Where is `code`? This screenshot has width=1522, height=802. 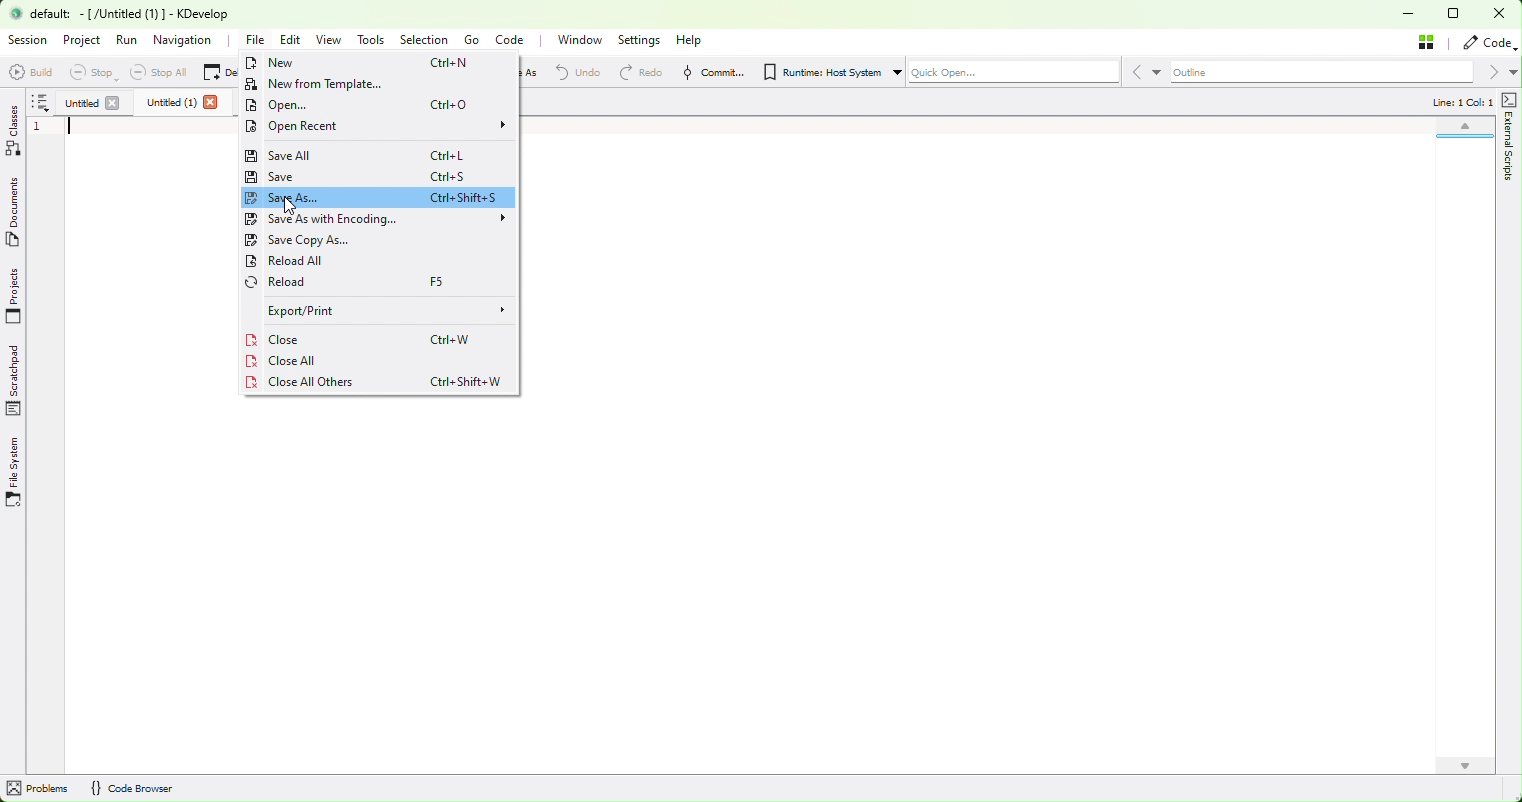
code is located at coordinates (1487, 43).